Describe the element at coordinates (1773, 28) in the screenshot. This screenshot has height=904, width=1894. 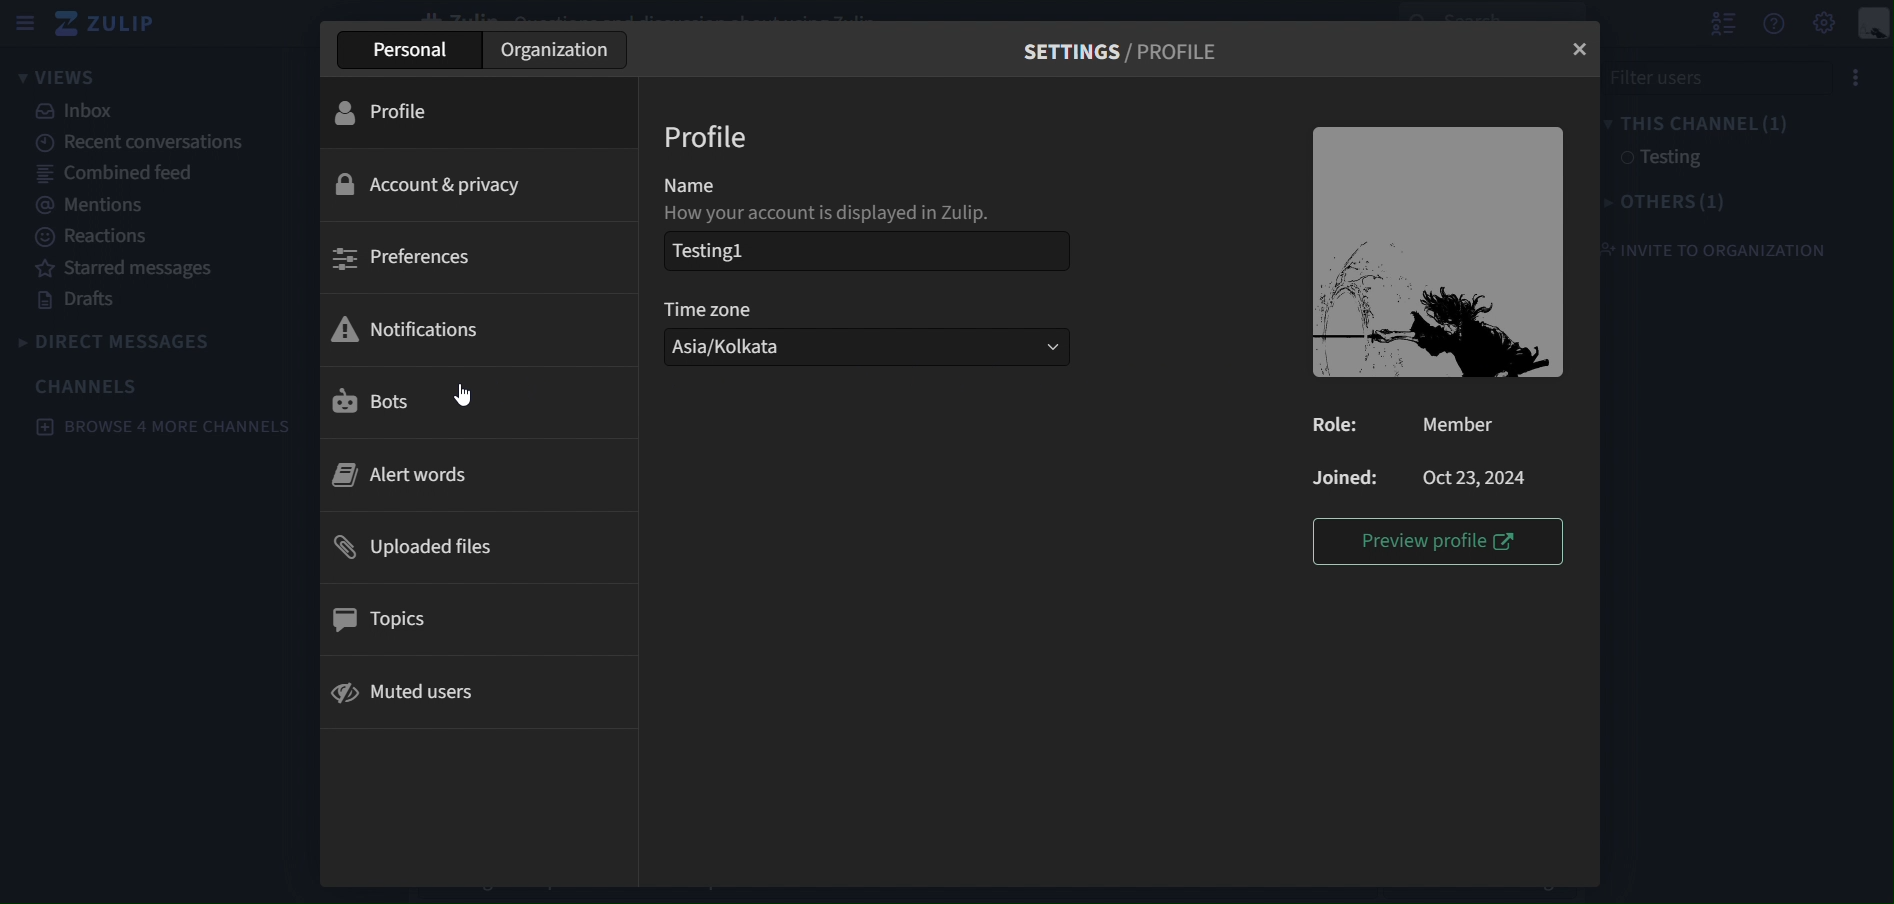
I see `get help` at that location.